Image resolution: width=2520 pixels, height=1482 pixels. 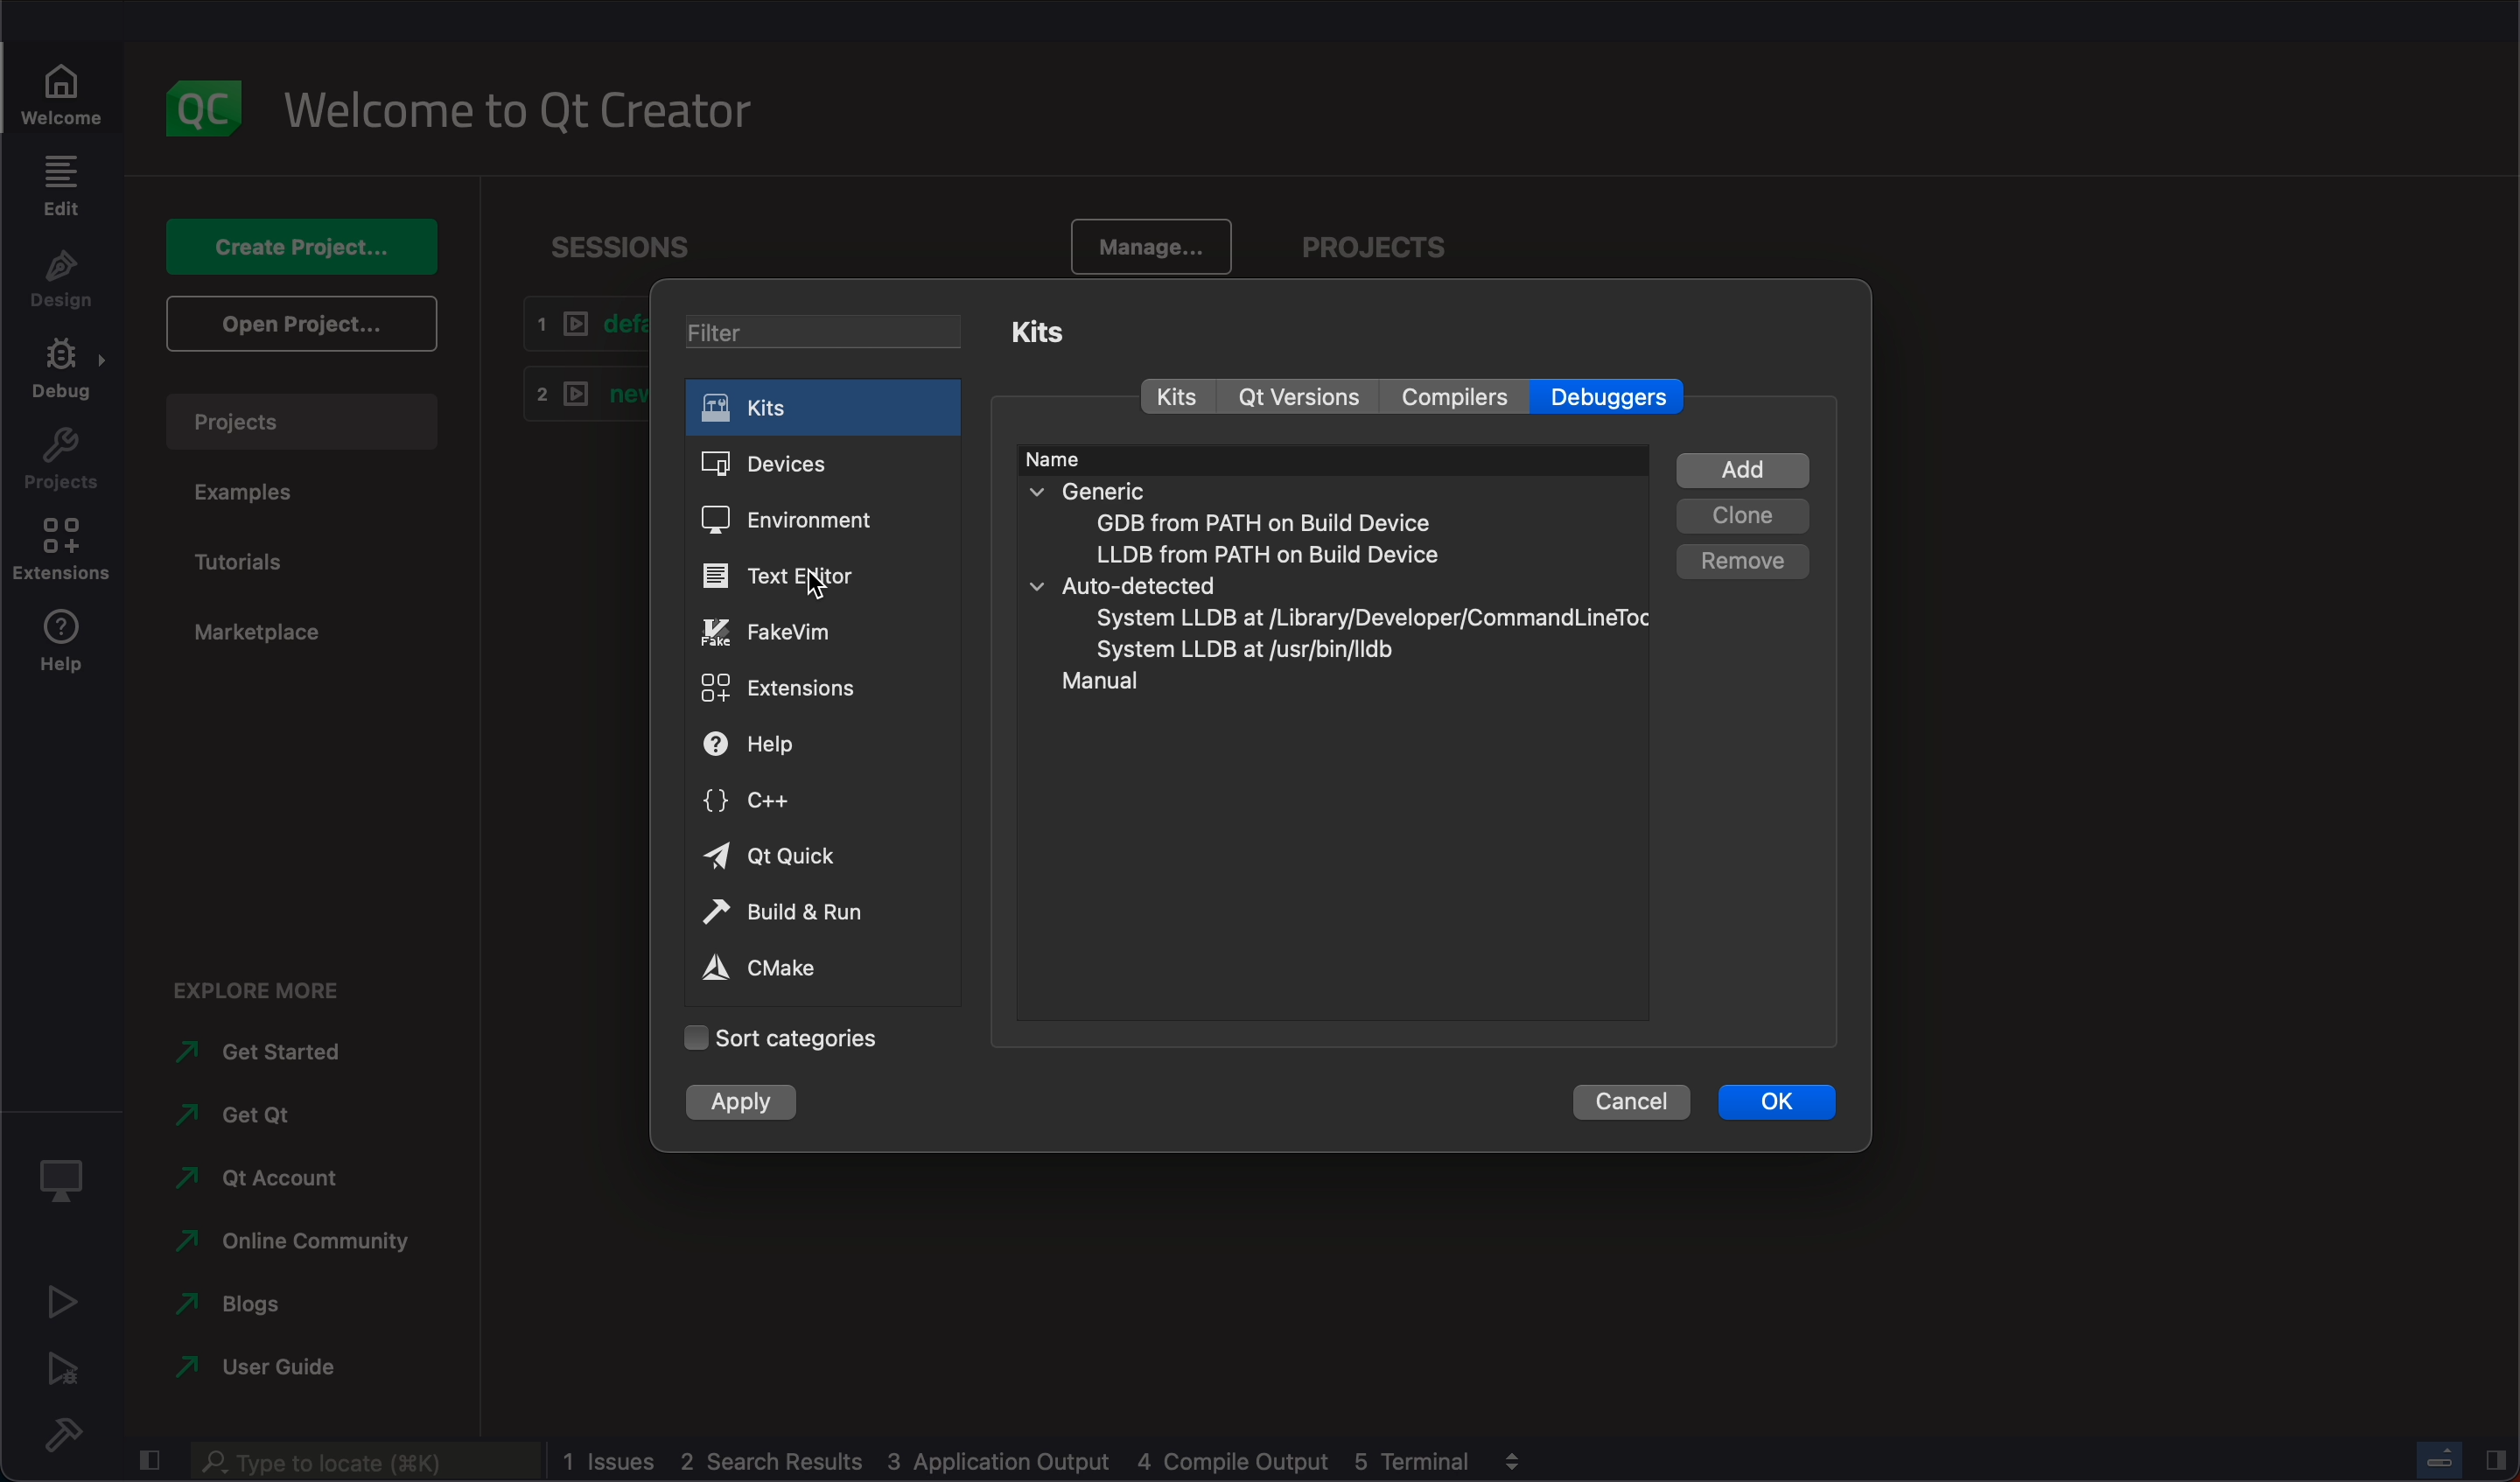 I want to click on compilers, so click(x=1451, y=396).